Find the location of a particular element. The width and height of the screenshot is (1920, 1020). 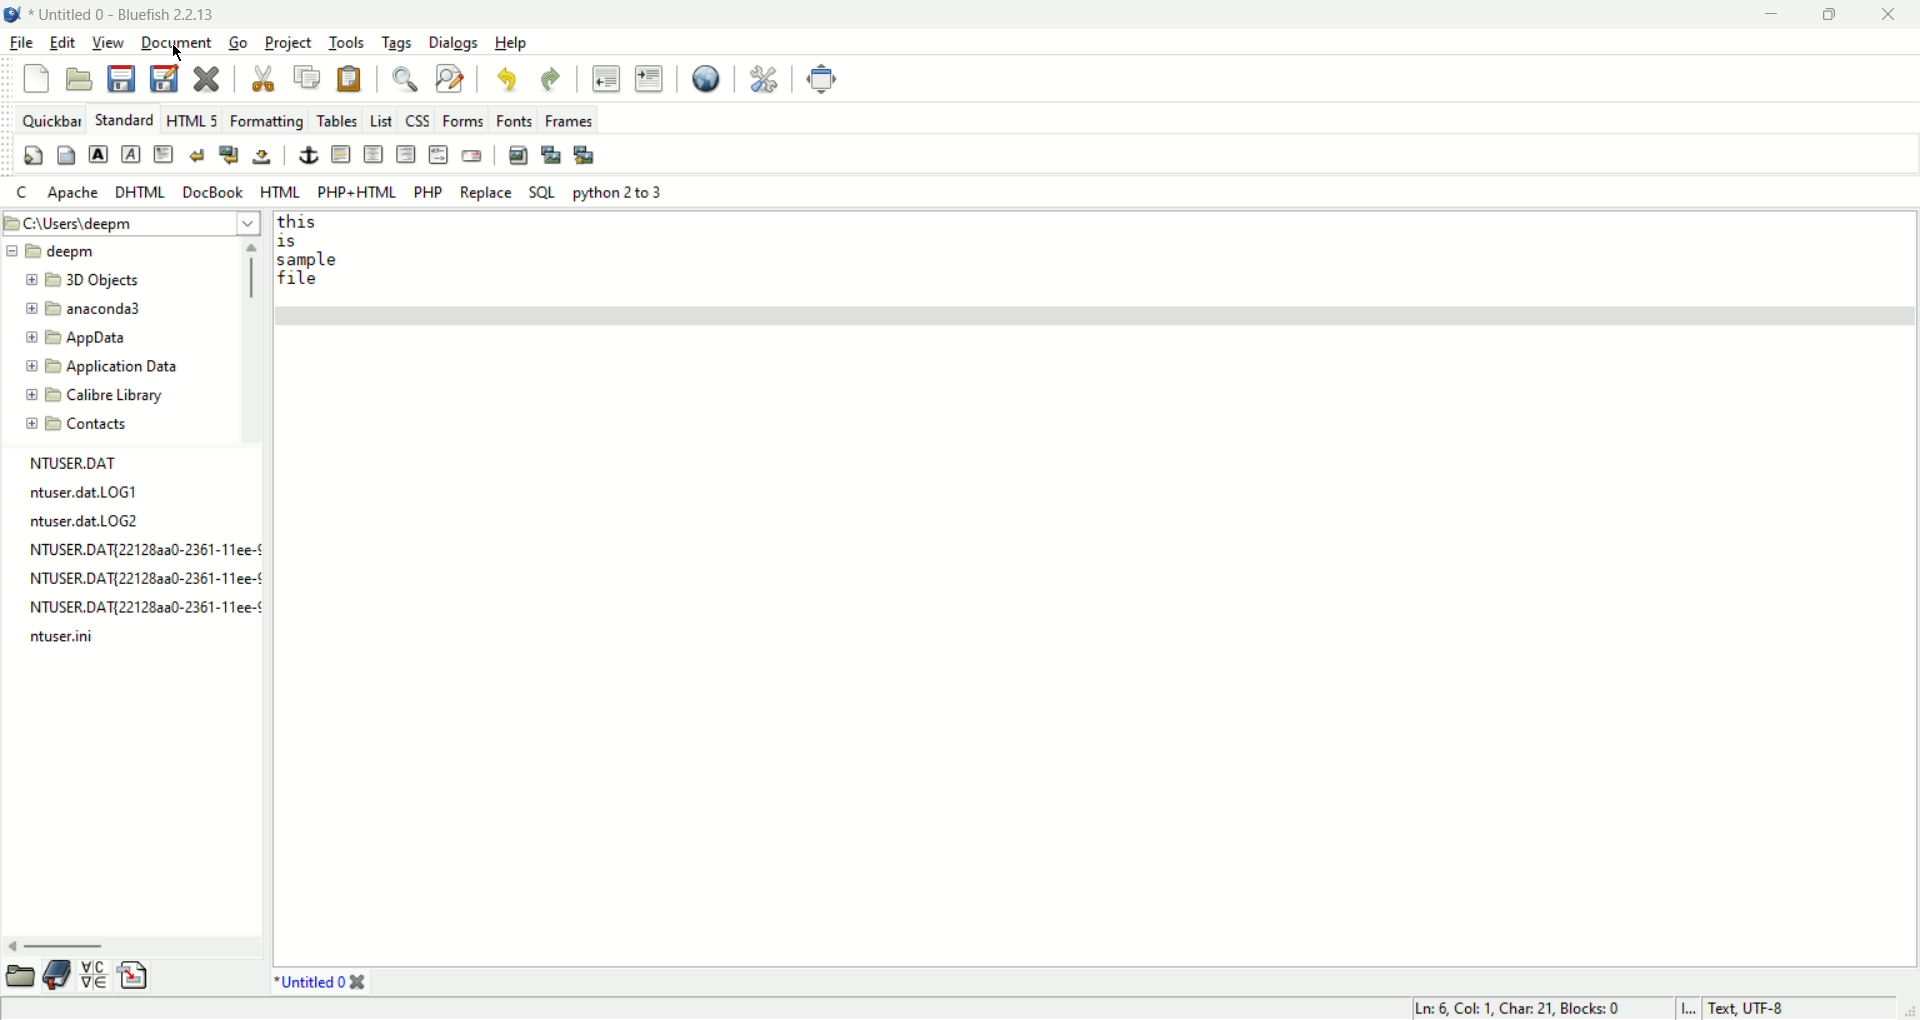

advanced find and replace is located at coordinates (450, 78).